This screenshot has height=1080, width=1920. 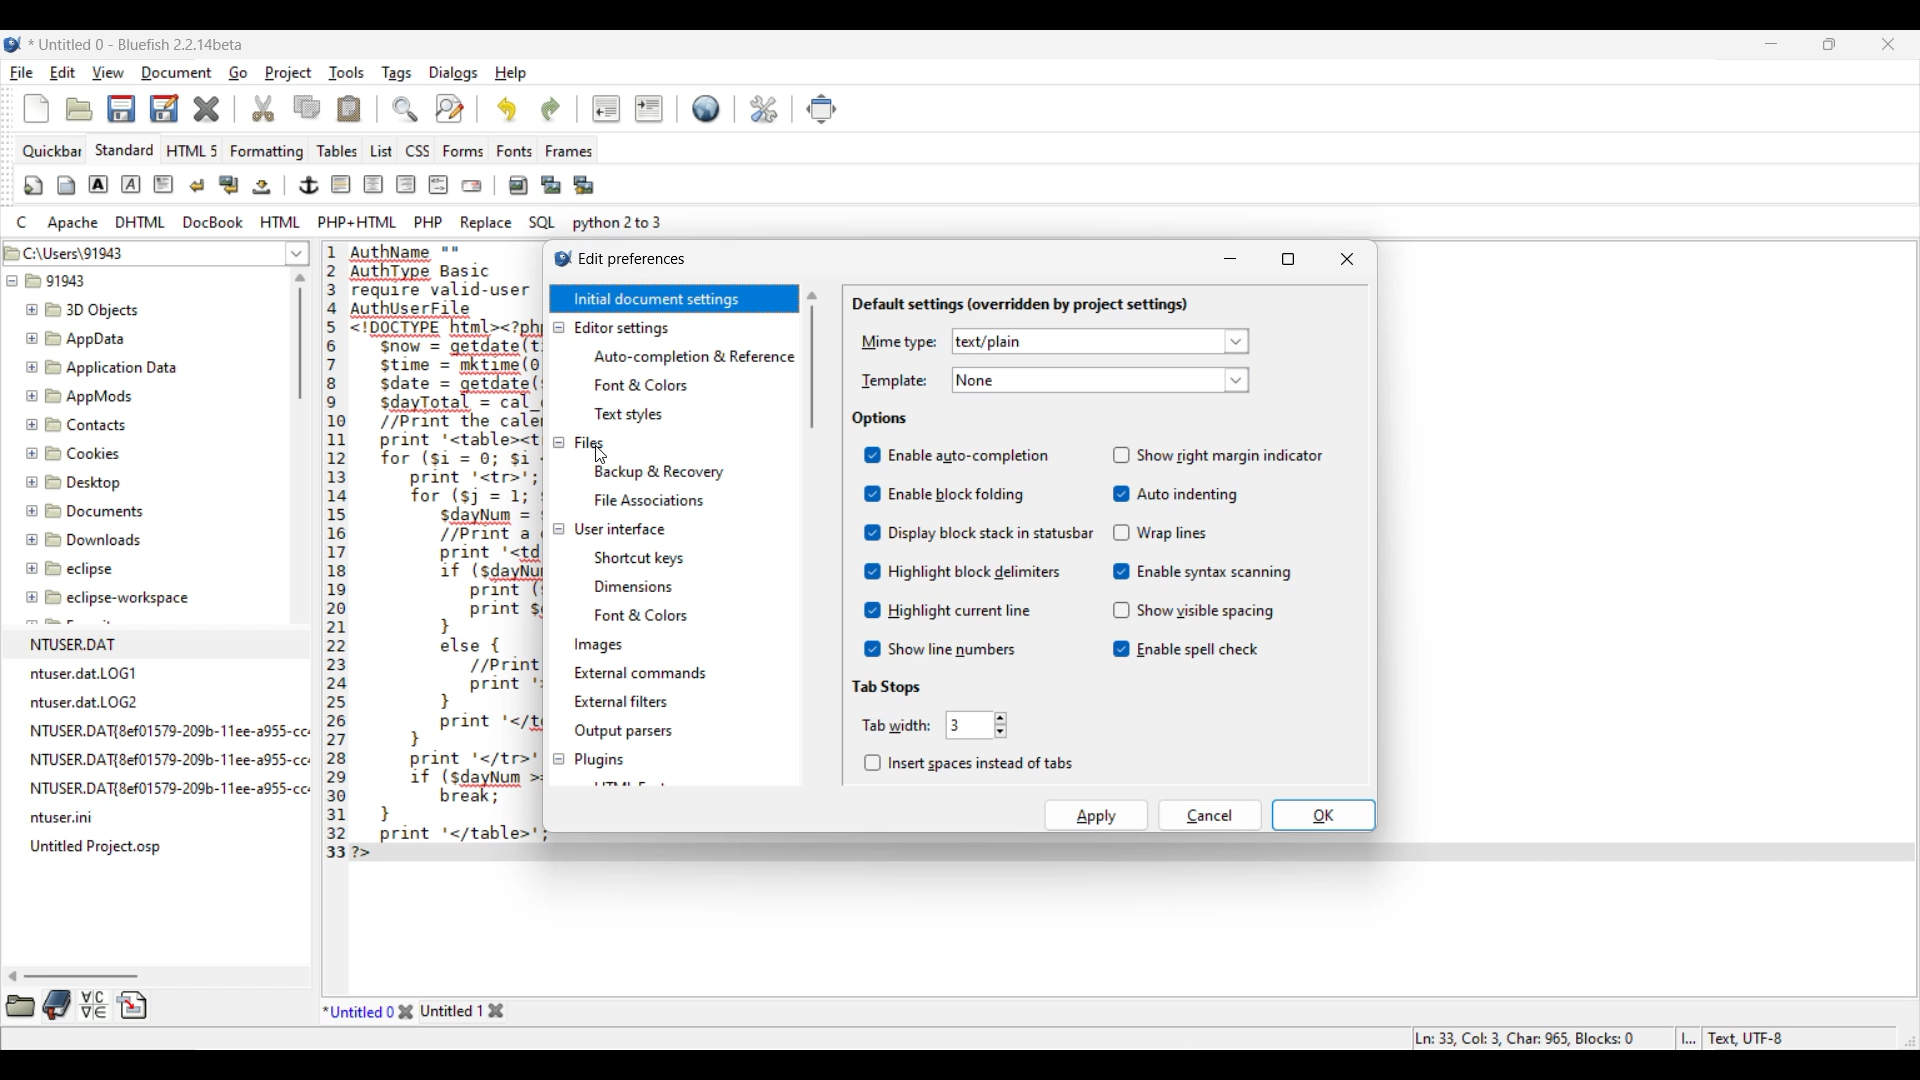 What do you see at coordinates (600, 645) in the screenshot?
I see `Images` at bounding box center [600, 645].